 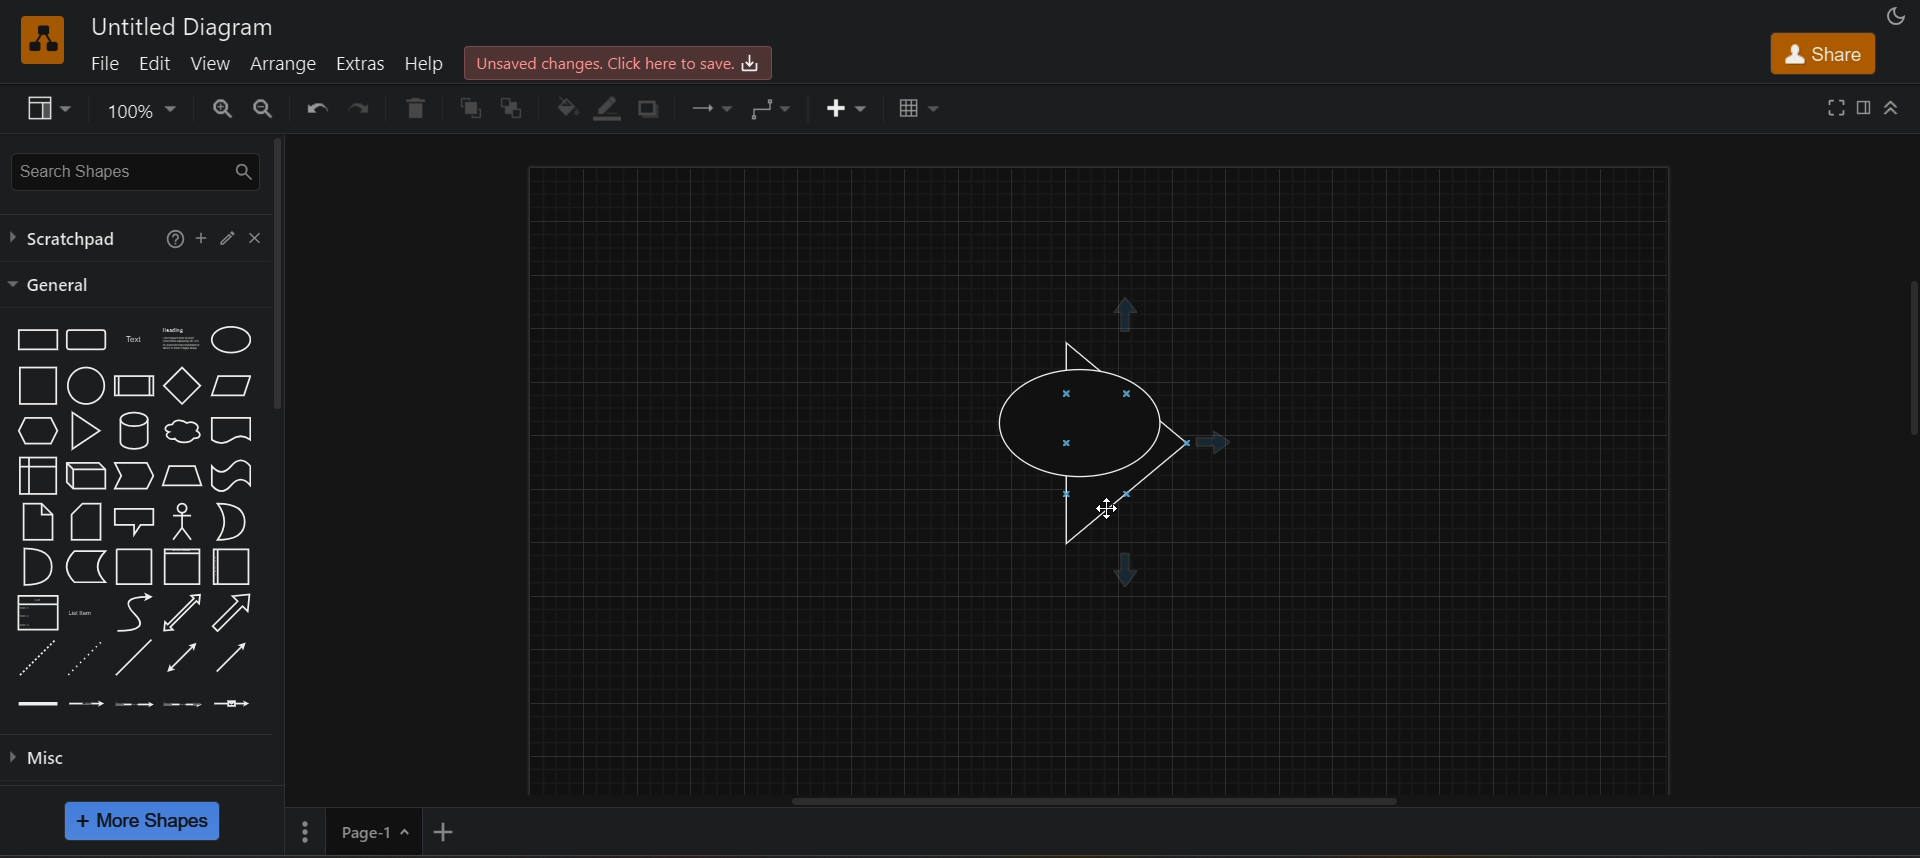 What do you see at coordinates (1108, 800) in the screenshot?
I see `horizontal scroll bar` at bounding box center [1108, 800].